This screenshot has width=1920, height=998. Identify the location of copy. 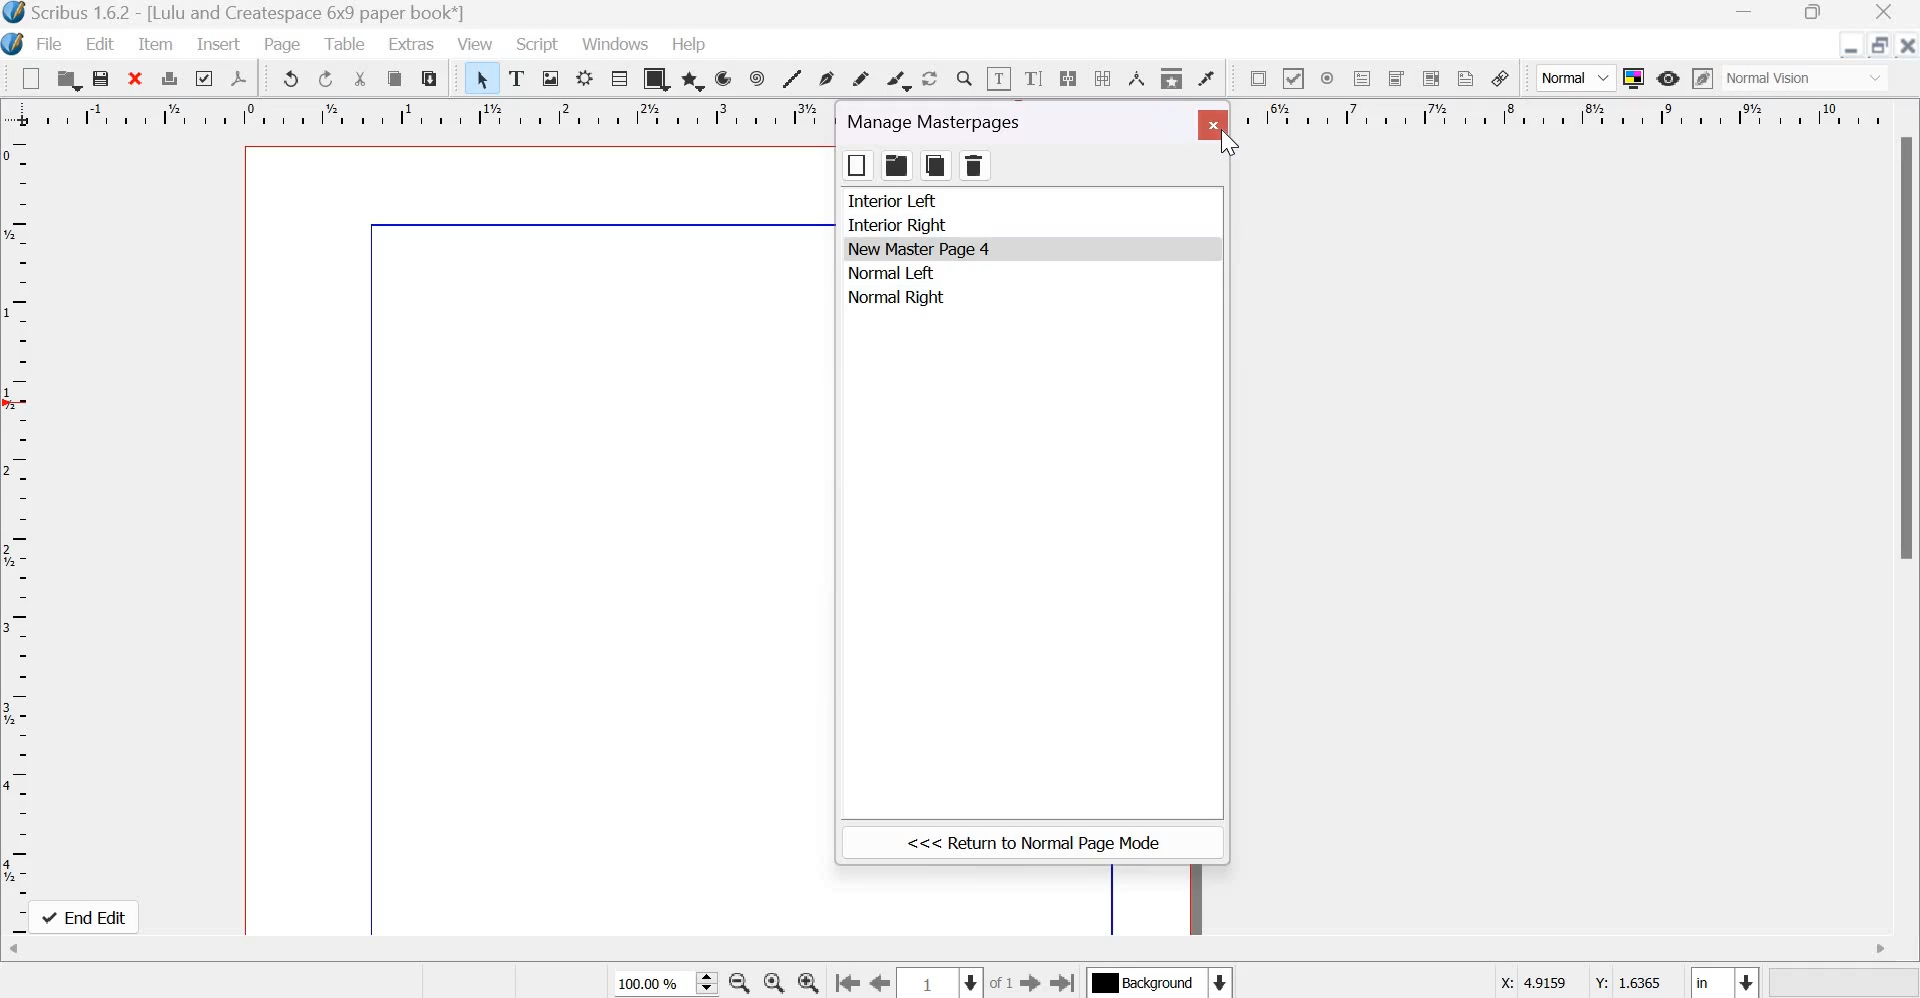
(936, 165).